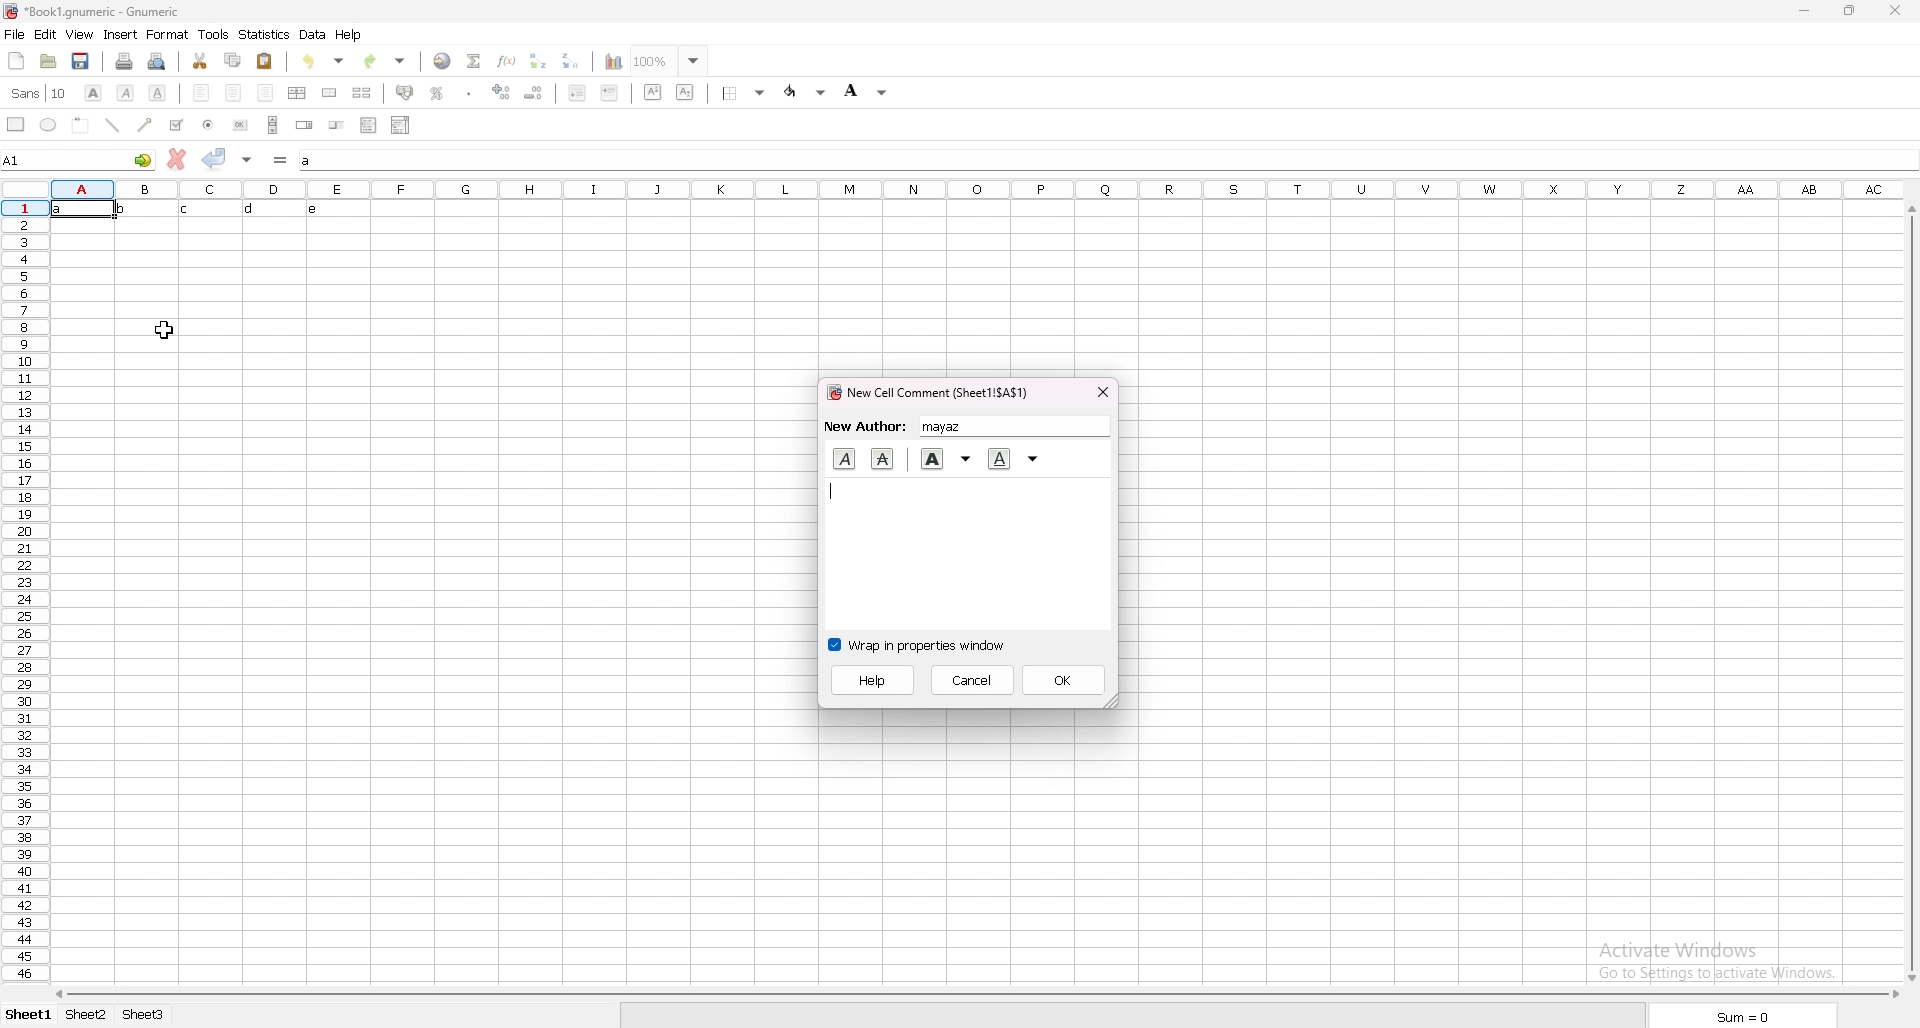 The width and height of the screenshot is (1920, 1028). What do you see at coordinates (685, 93) in the screenshot?
I see `subscript` at bounding box center [685, 93].